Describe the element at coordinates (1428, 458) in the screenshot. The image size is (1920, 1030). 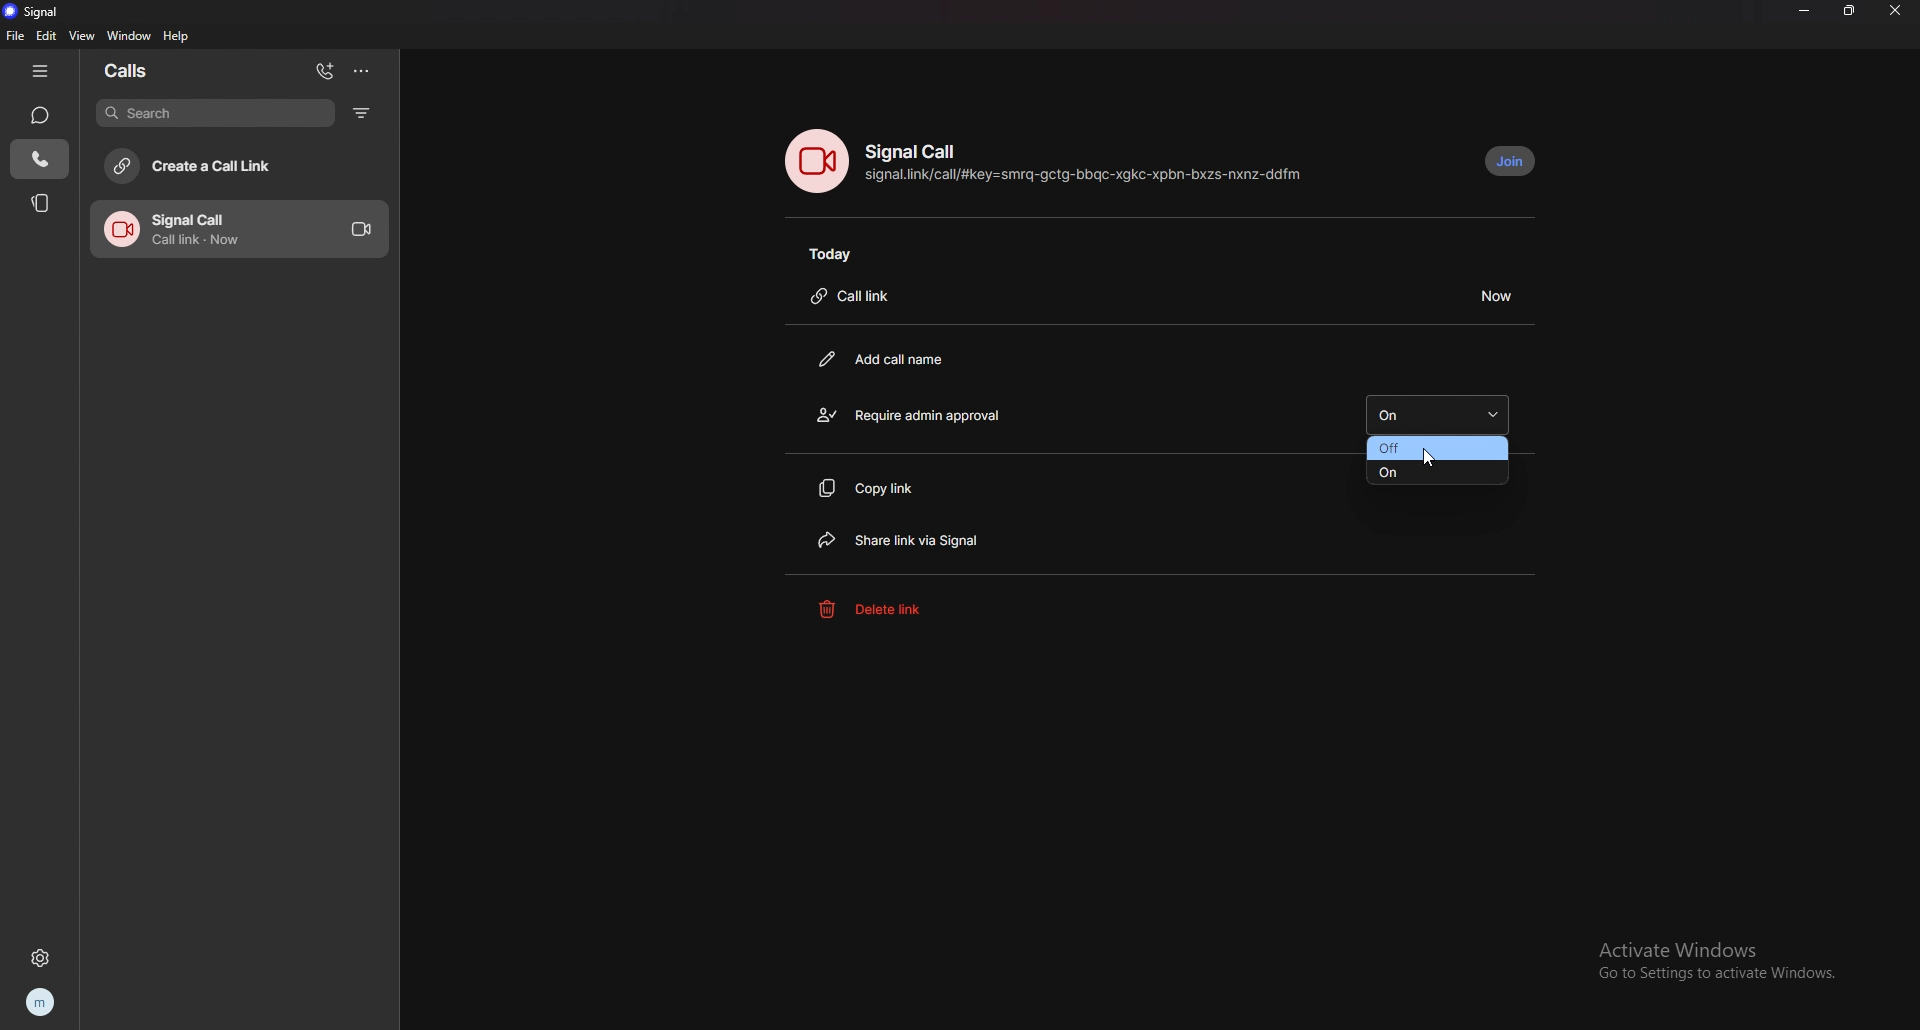
I see `cursor` at that location.